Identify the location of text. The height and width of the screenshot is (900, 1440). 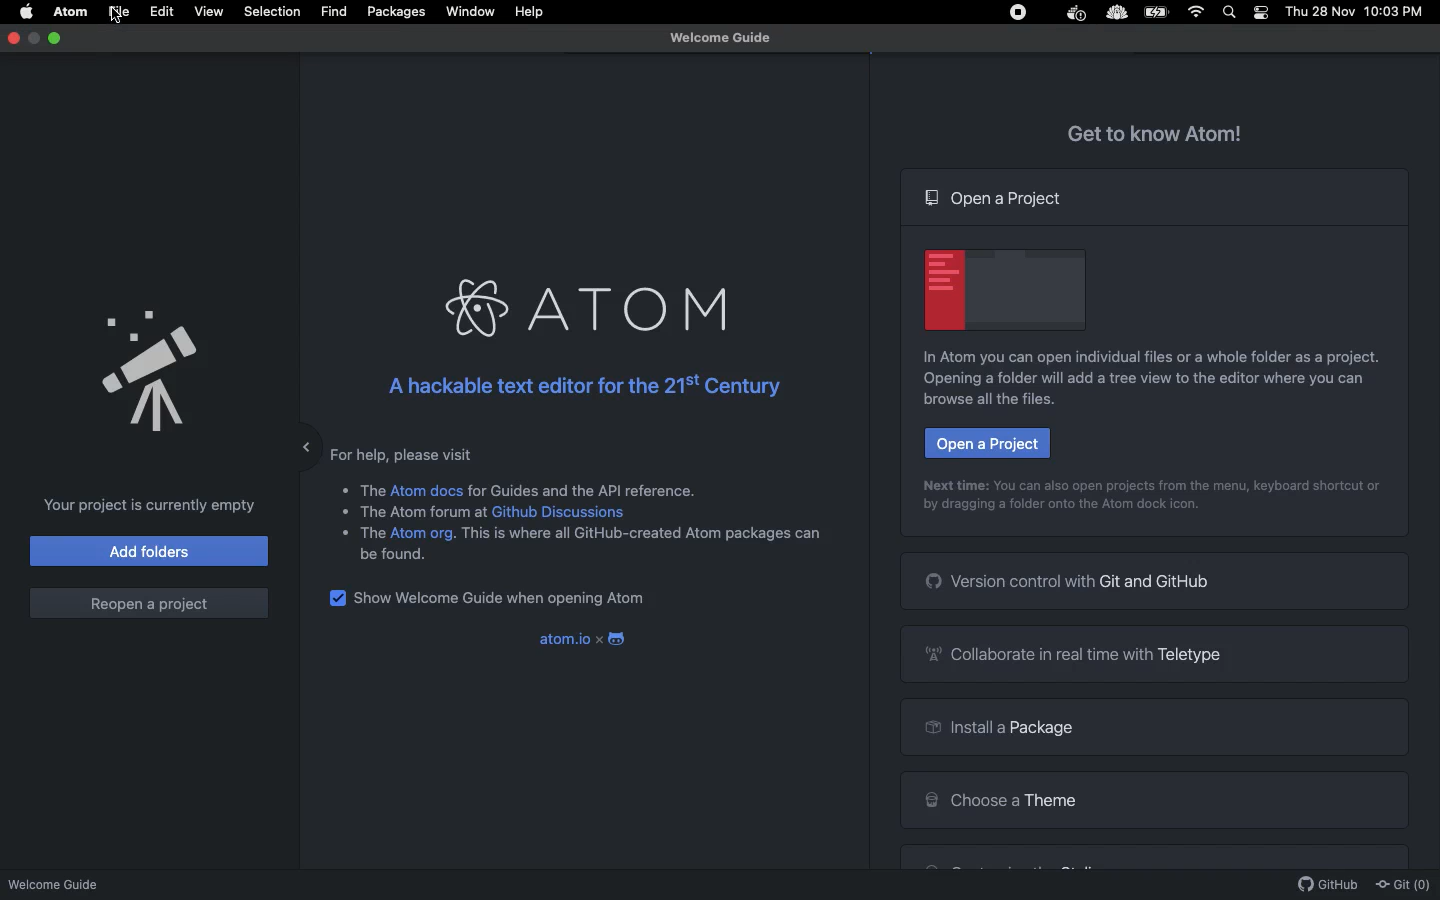
(642, 539).